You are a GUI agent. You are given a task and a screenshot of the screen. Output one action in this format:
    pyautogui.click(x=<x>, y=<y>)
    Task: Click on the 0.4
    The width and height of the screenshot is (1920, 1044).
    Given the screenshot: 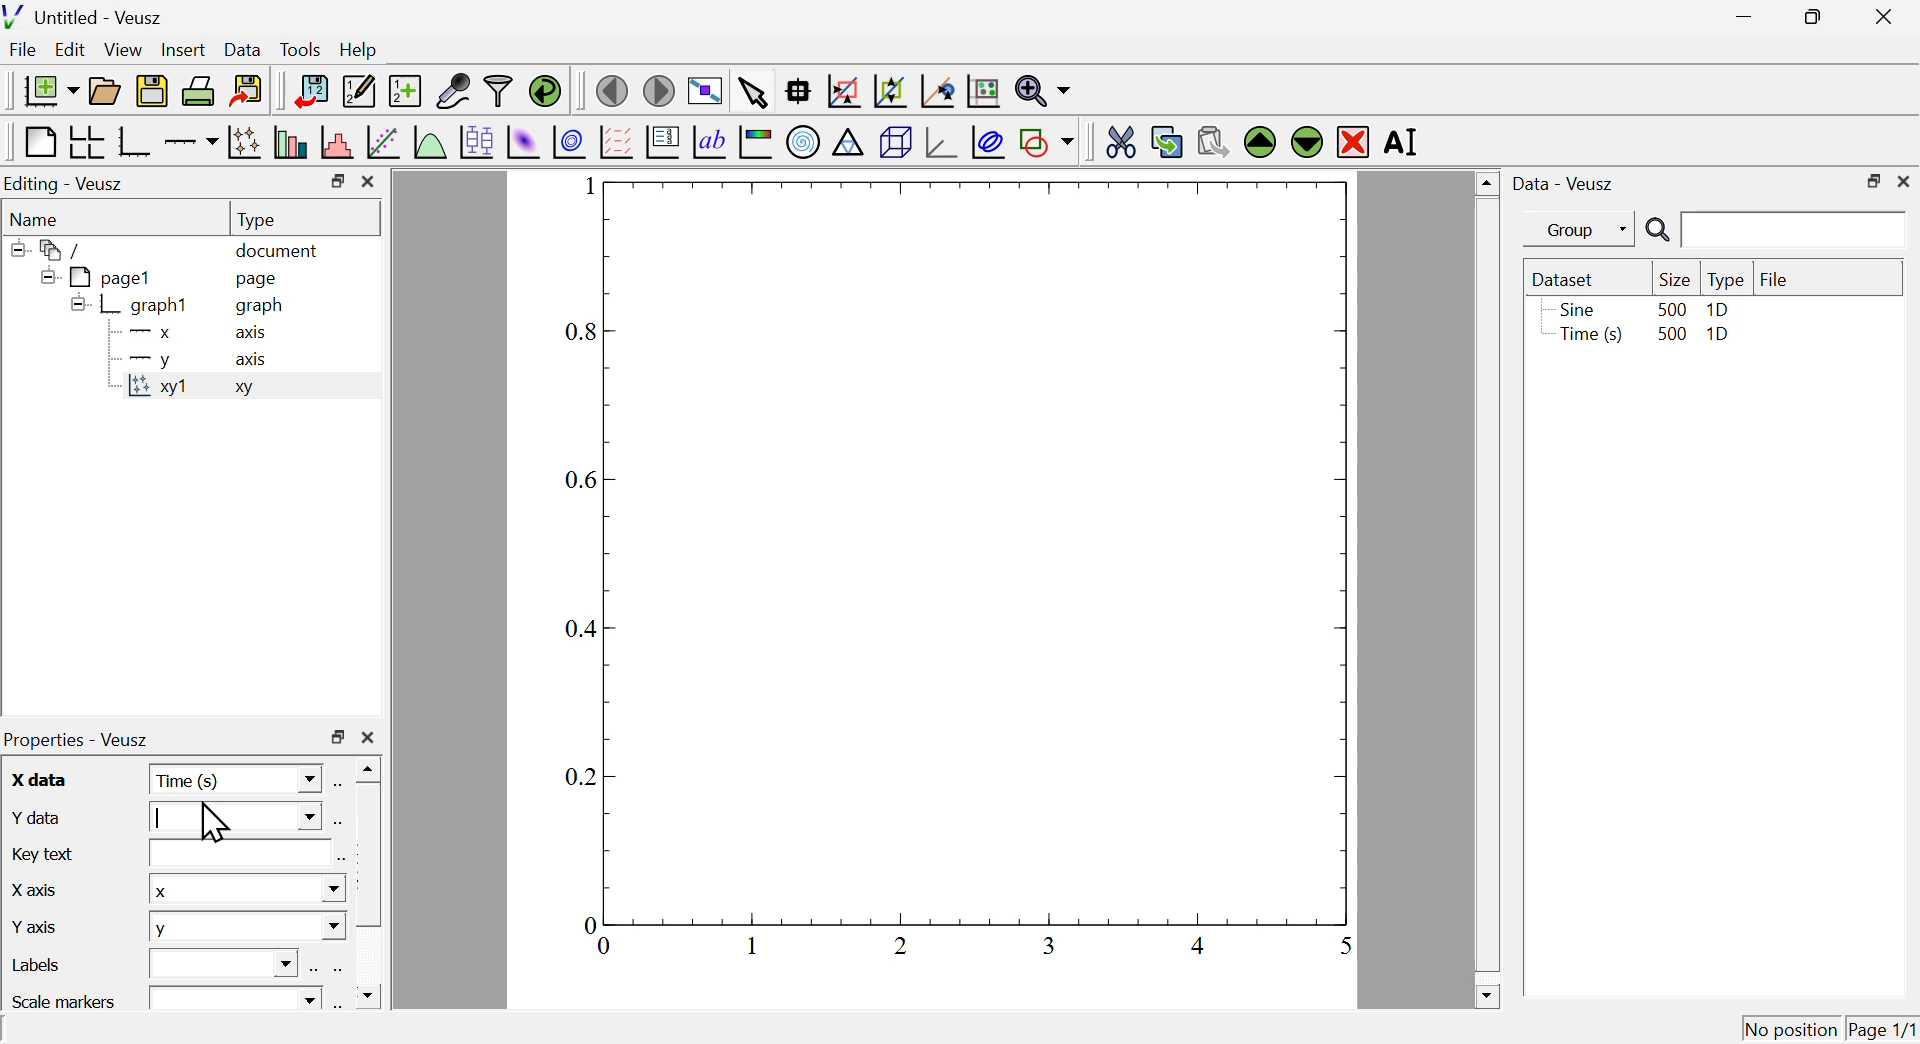 What is the action you would take?
    pyautogui.click(x=901, y=945)
    